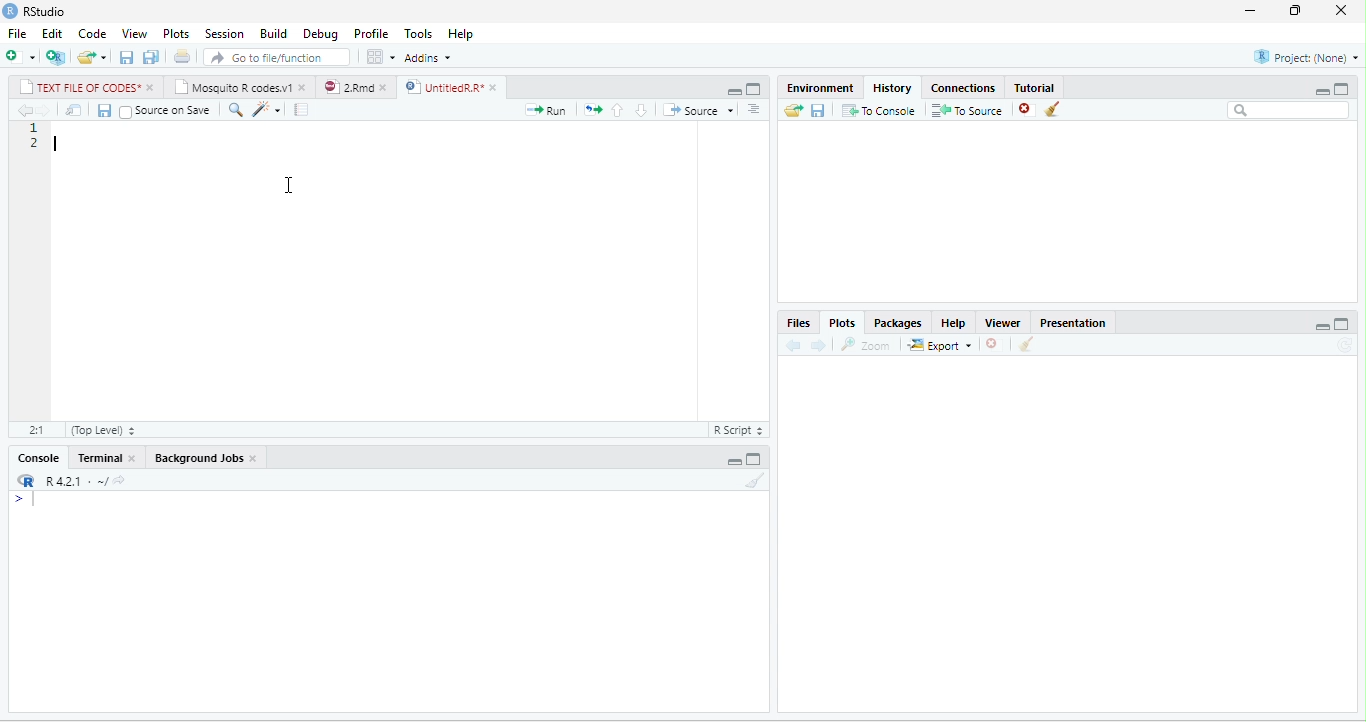  What do you see at coordinates (176, 34) in the screenshot?
I see `Plots` at bounding box center [176, 34].